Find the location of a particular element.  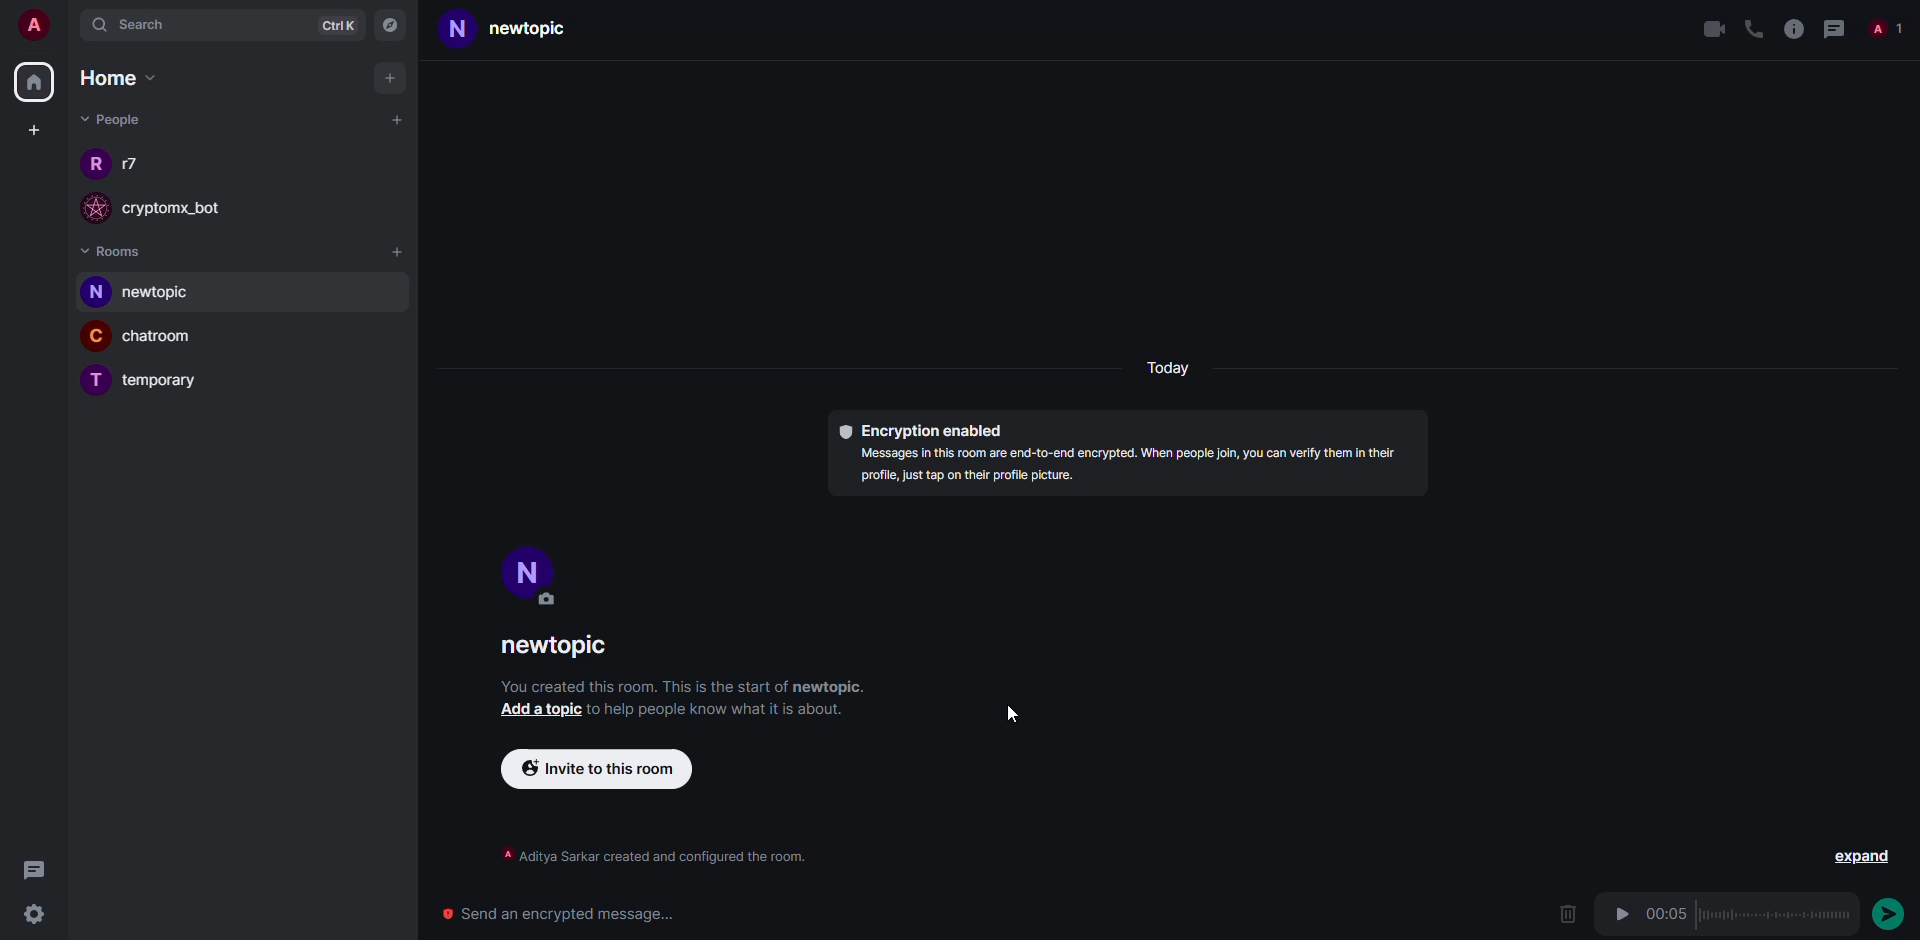

info is located at coordinates (645, 856).